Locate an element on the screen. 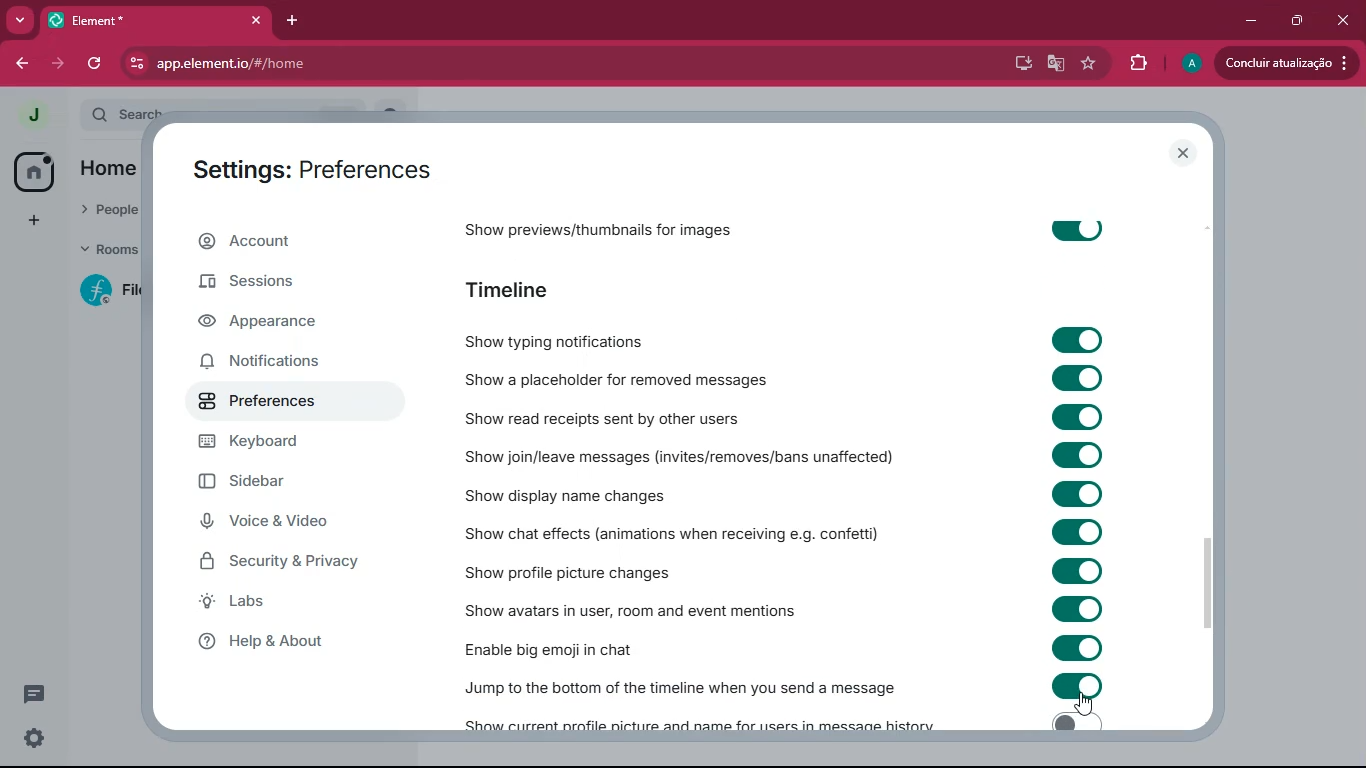 The width and height of the screenshot is (1366, 768). show profile picture changes is located at coordinates (568, 573).